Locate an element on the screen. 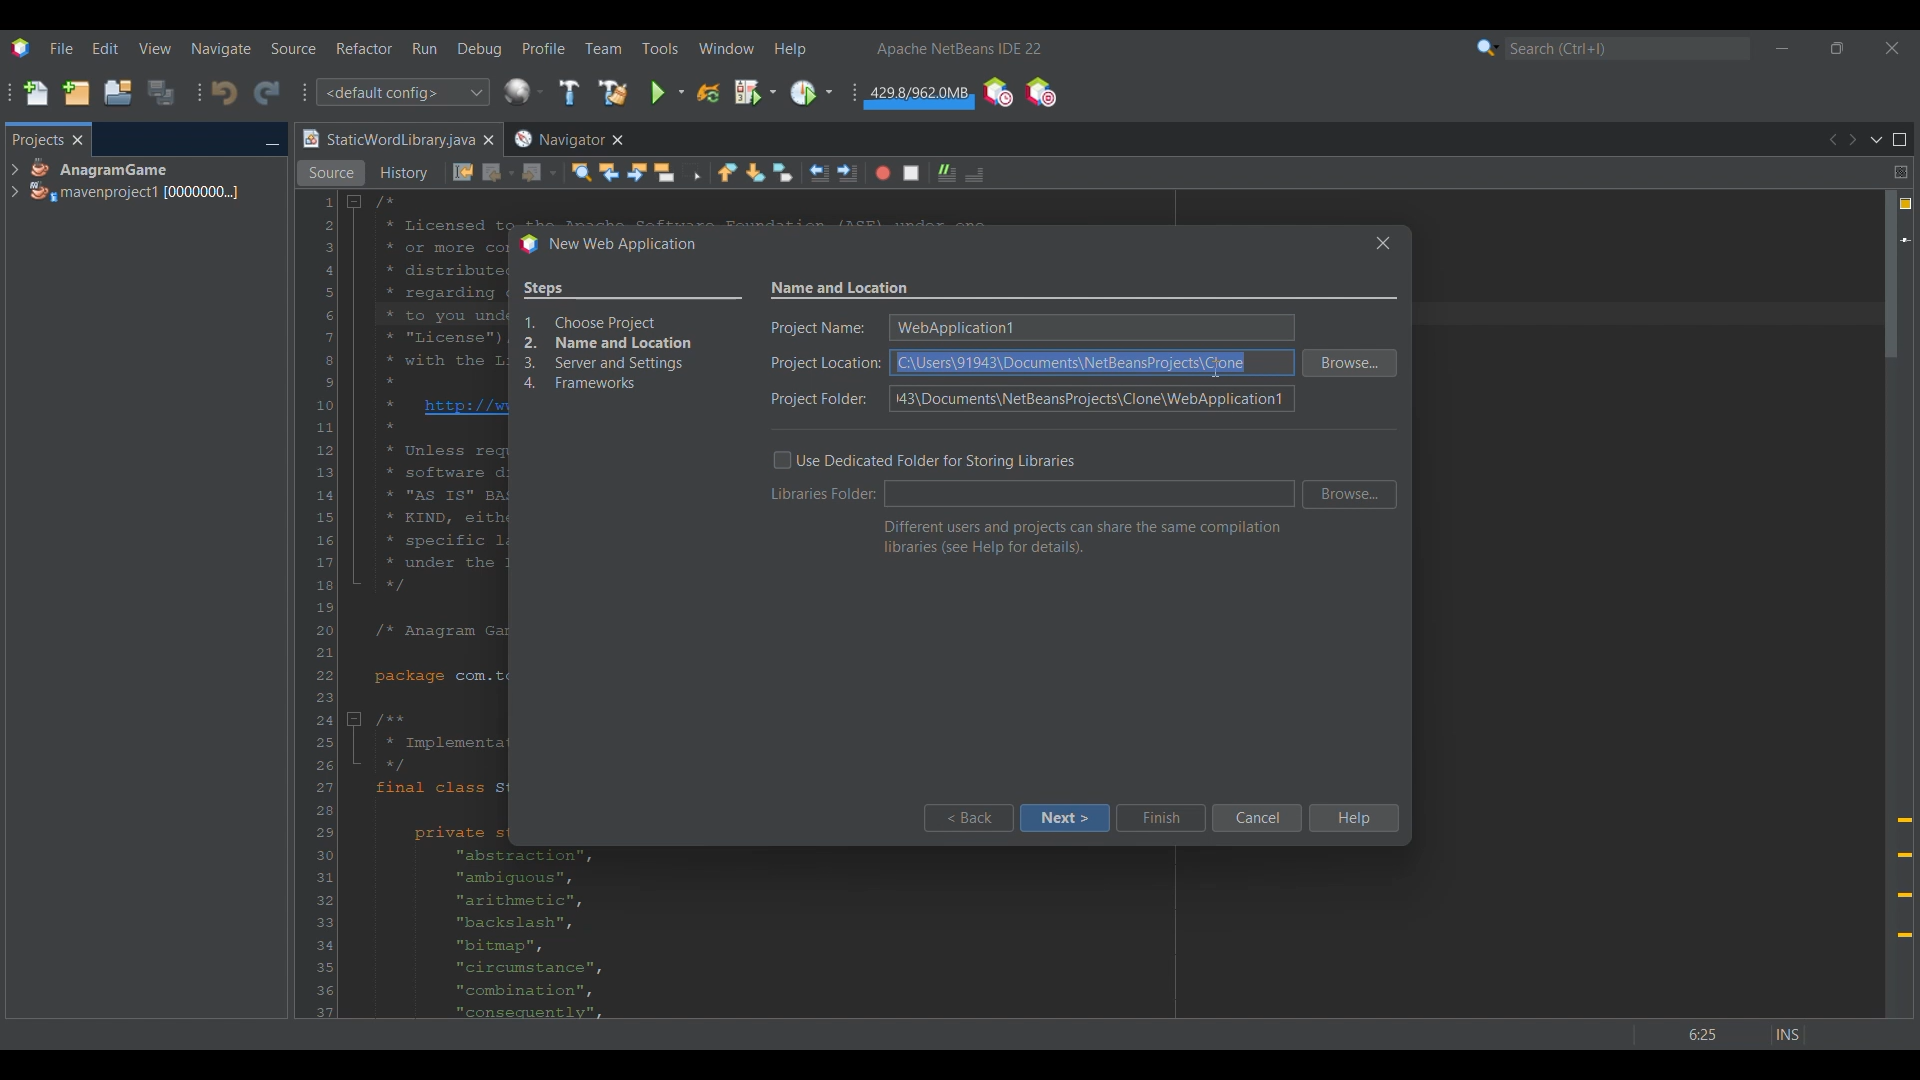  Add @override annotation is located at coordinates (1905, 878).